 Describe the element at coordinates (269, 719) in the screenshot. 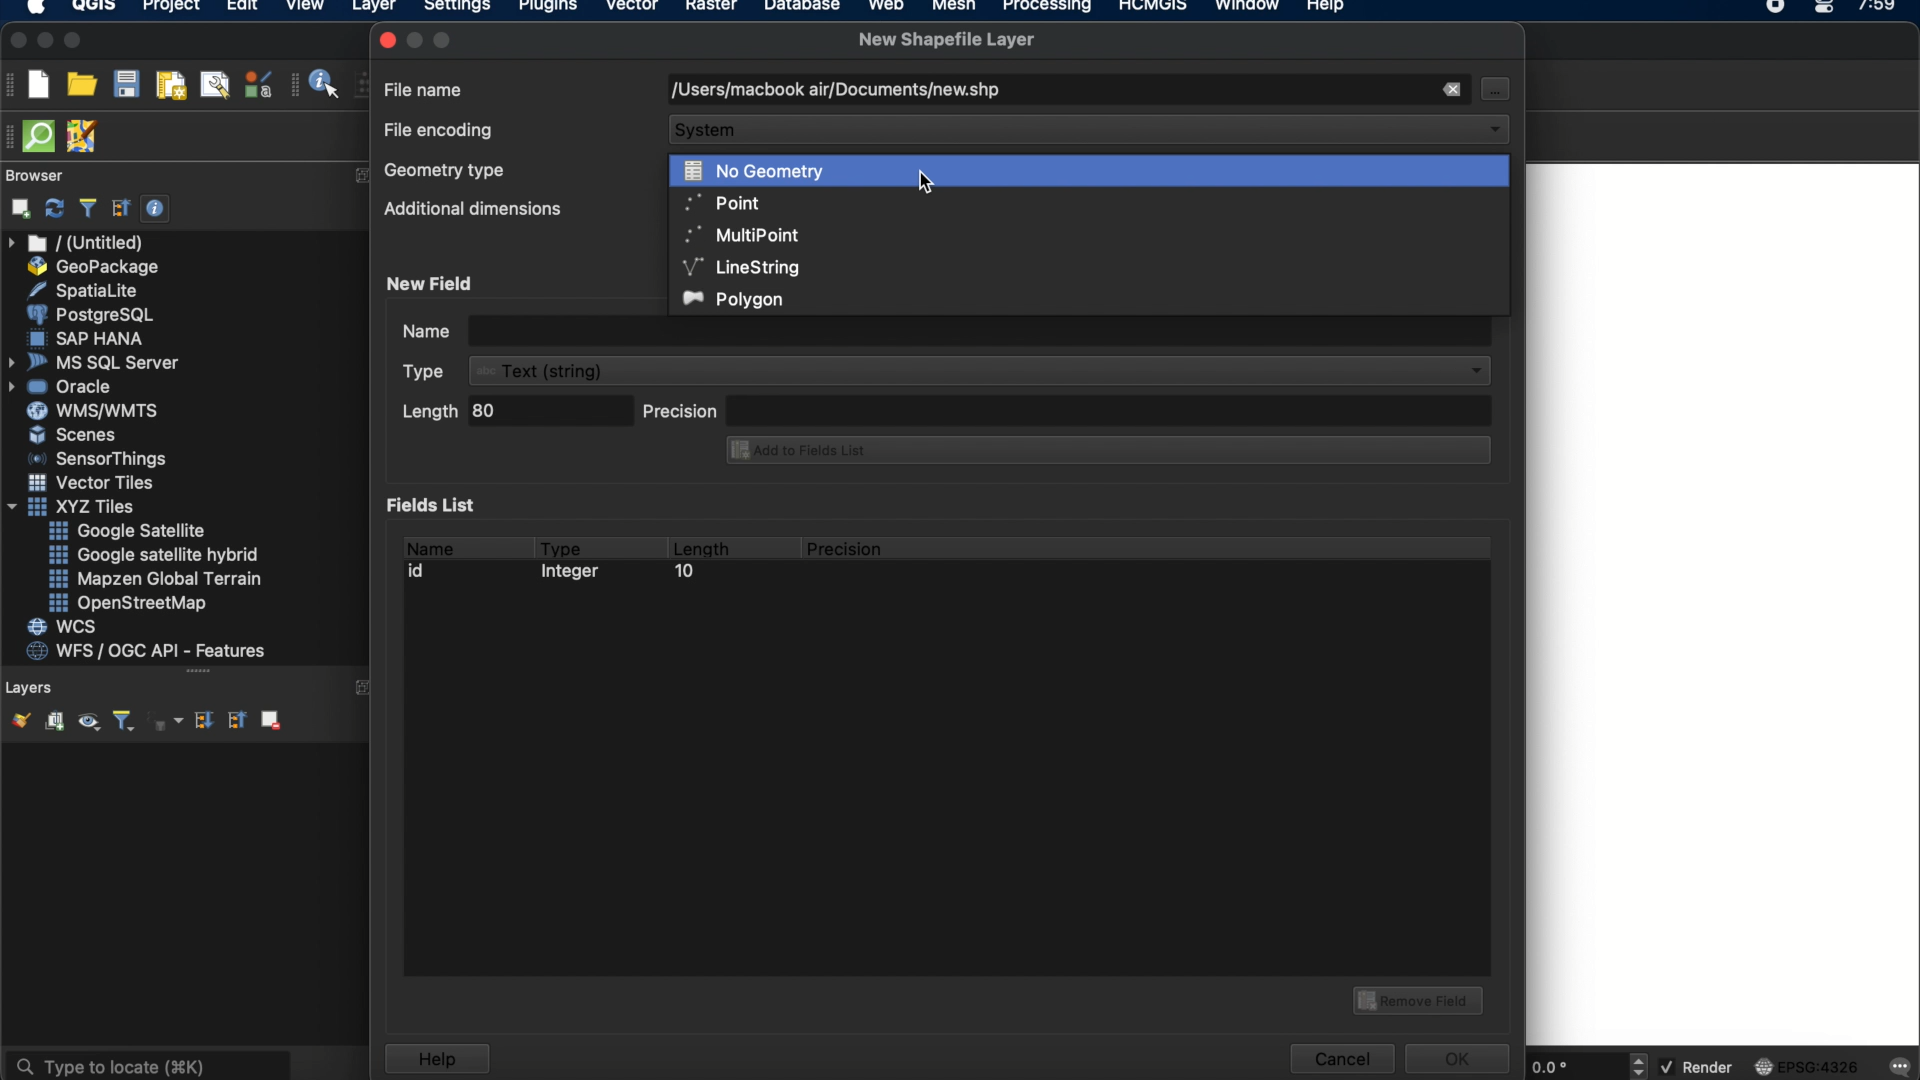

I see `remove layer group` at that location.